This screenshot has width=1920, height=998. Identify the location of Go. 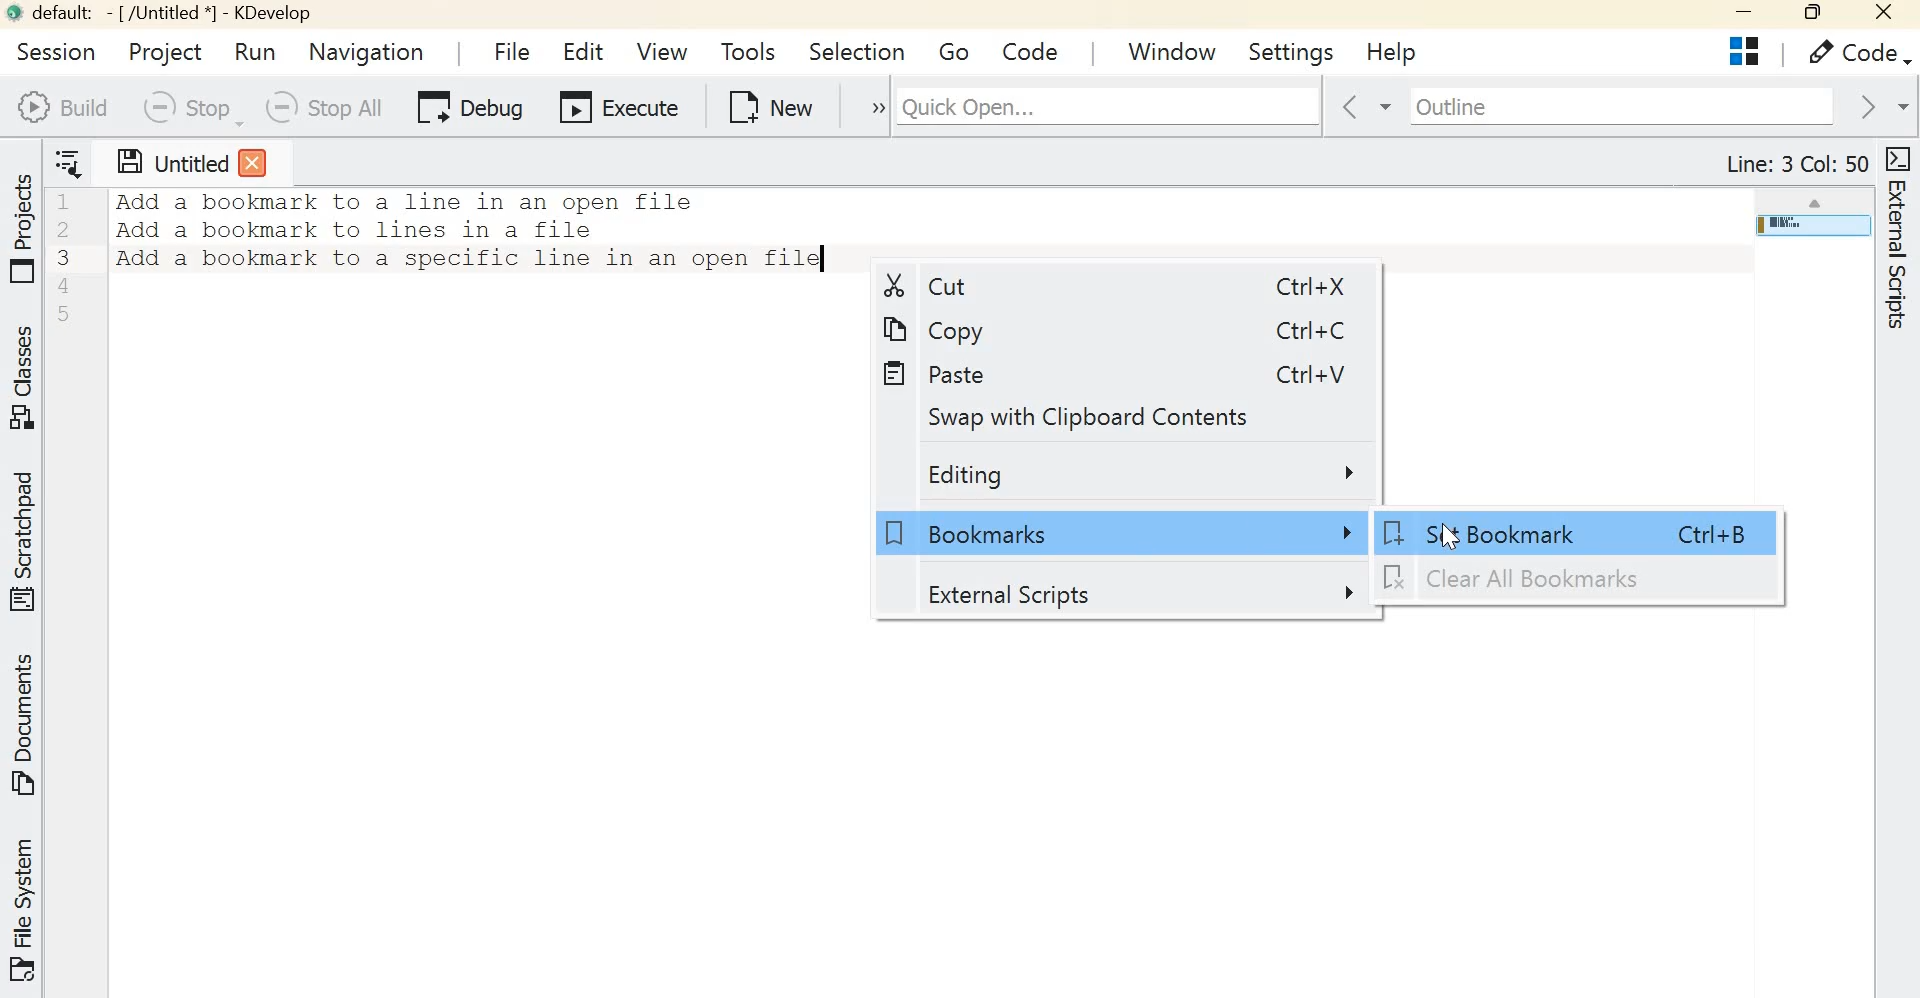
(957, 49).